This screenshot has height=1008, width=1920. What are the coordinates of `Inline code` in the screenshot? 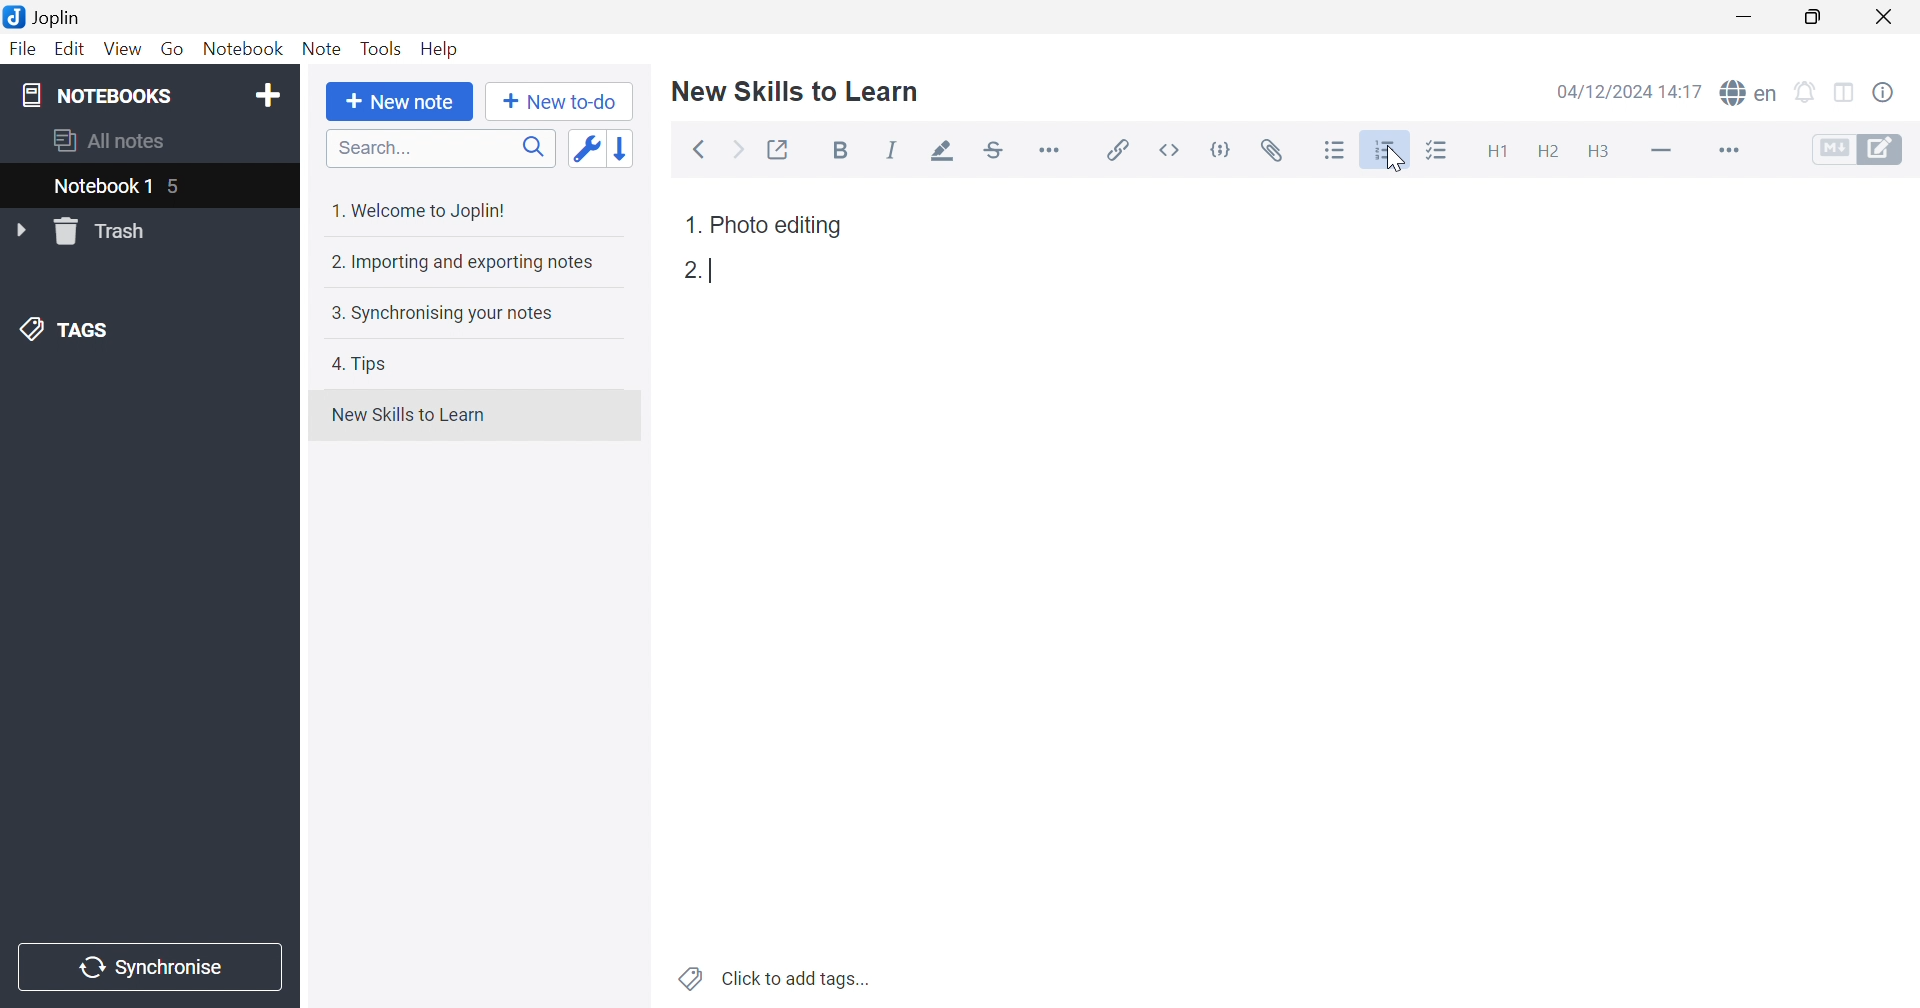 It's located at (1173, 150).